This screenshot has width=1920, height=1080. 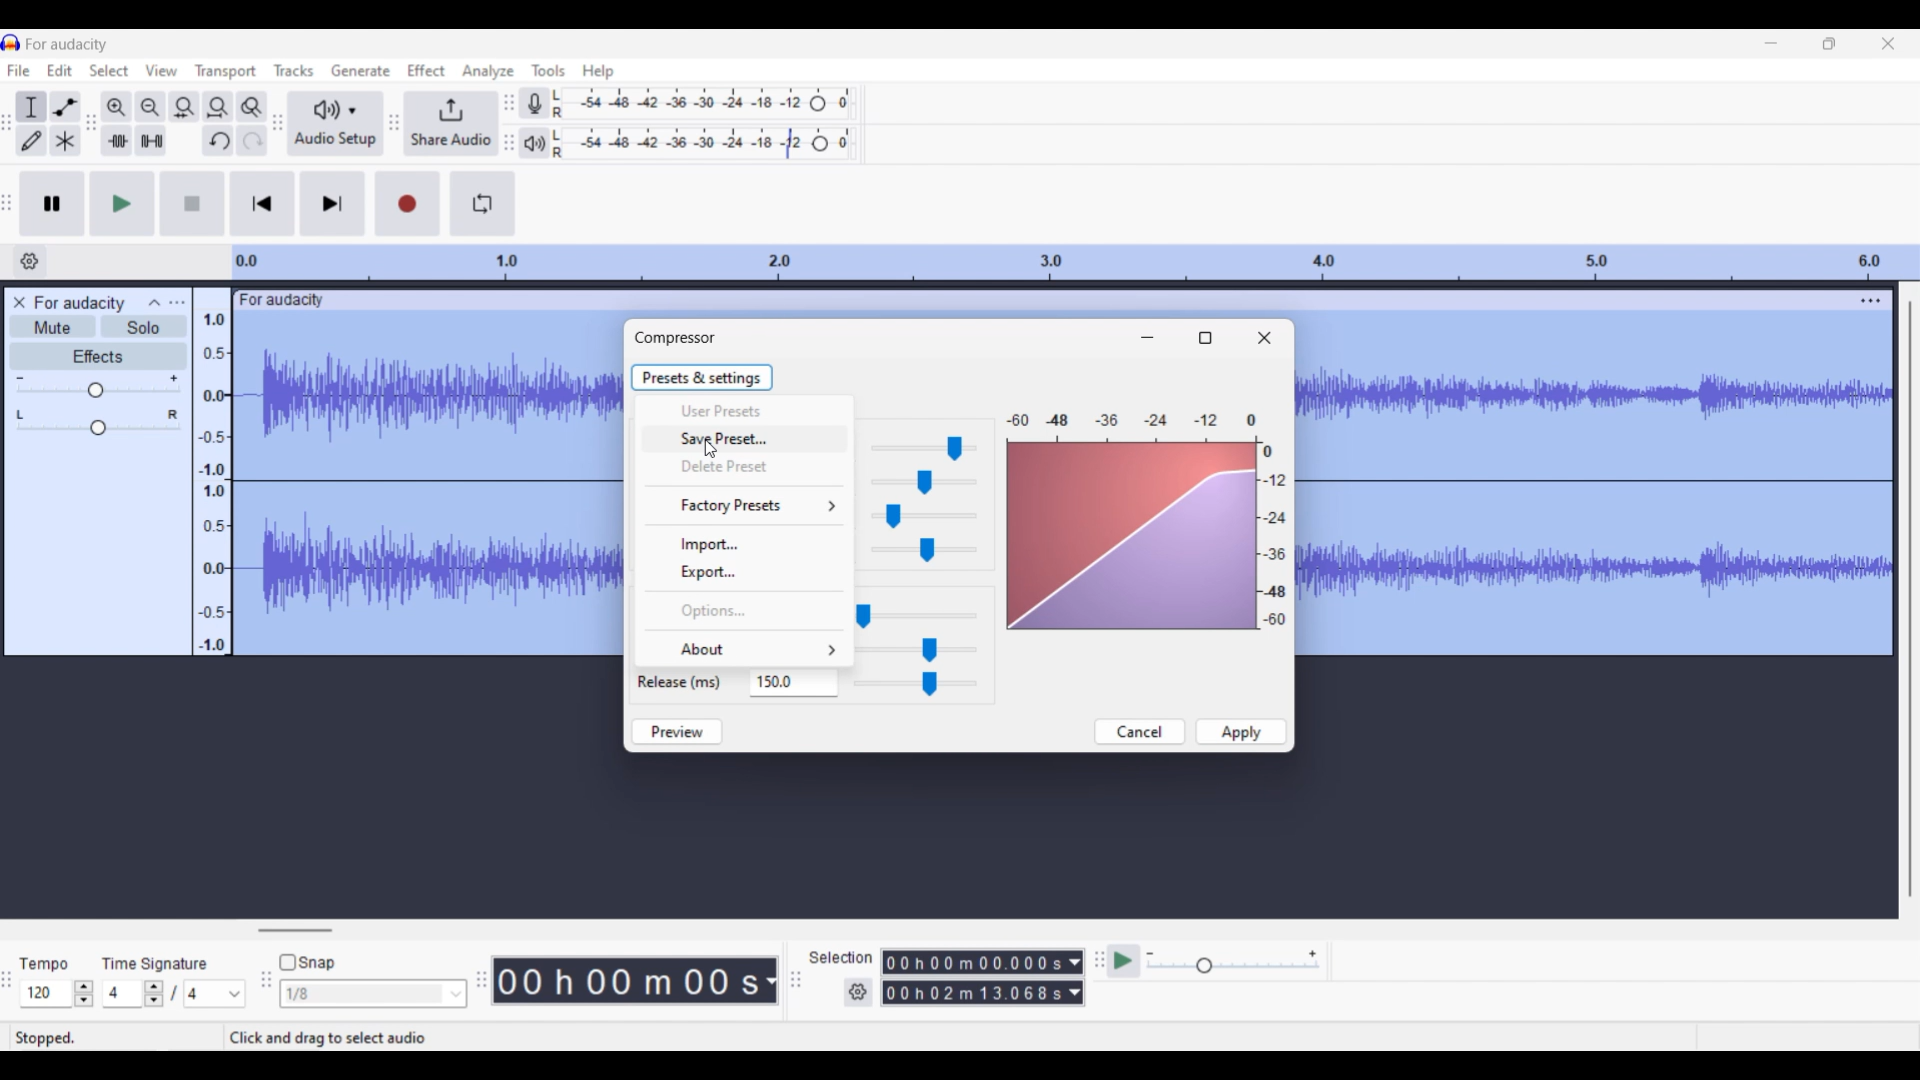 I want to click on Selection duration, so click(x=973, y=978).